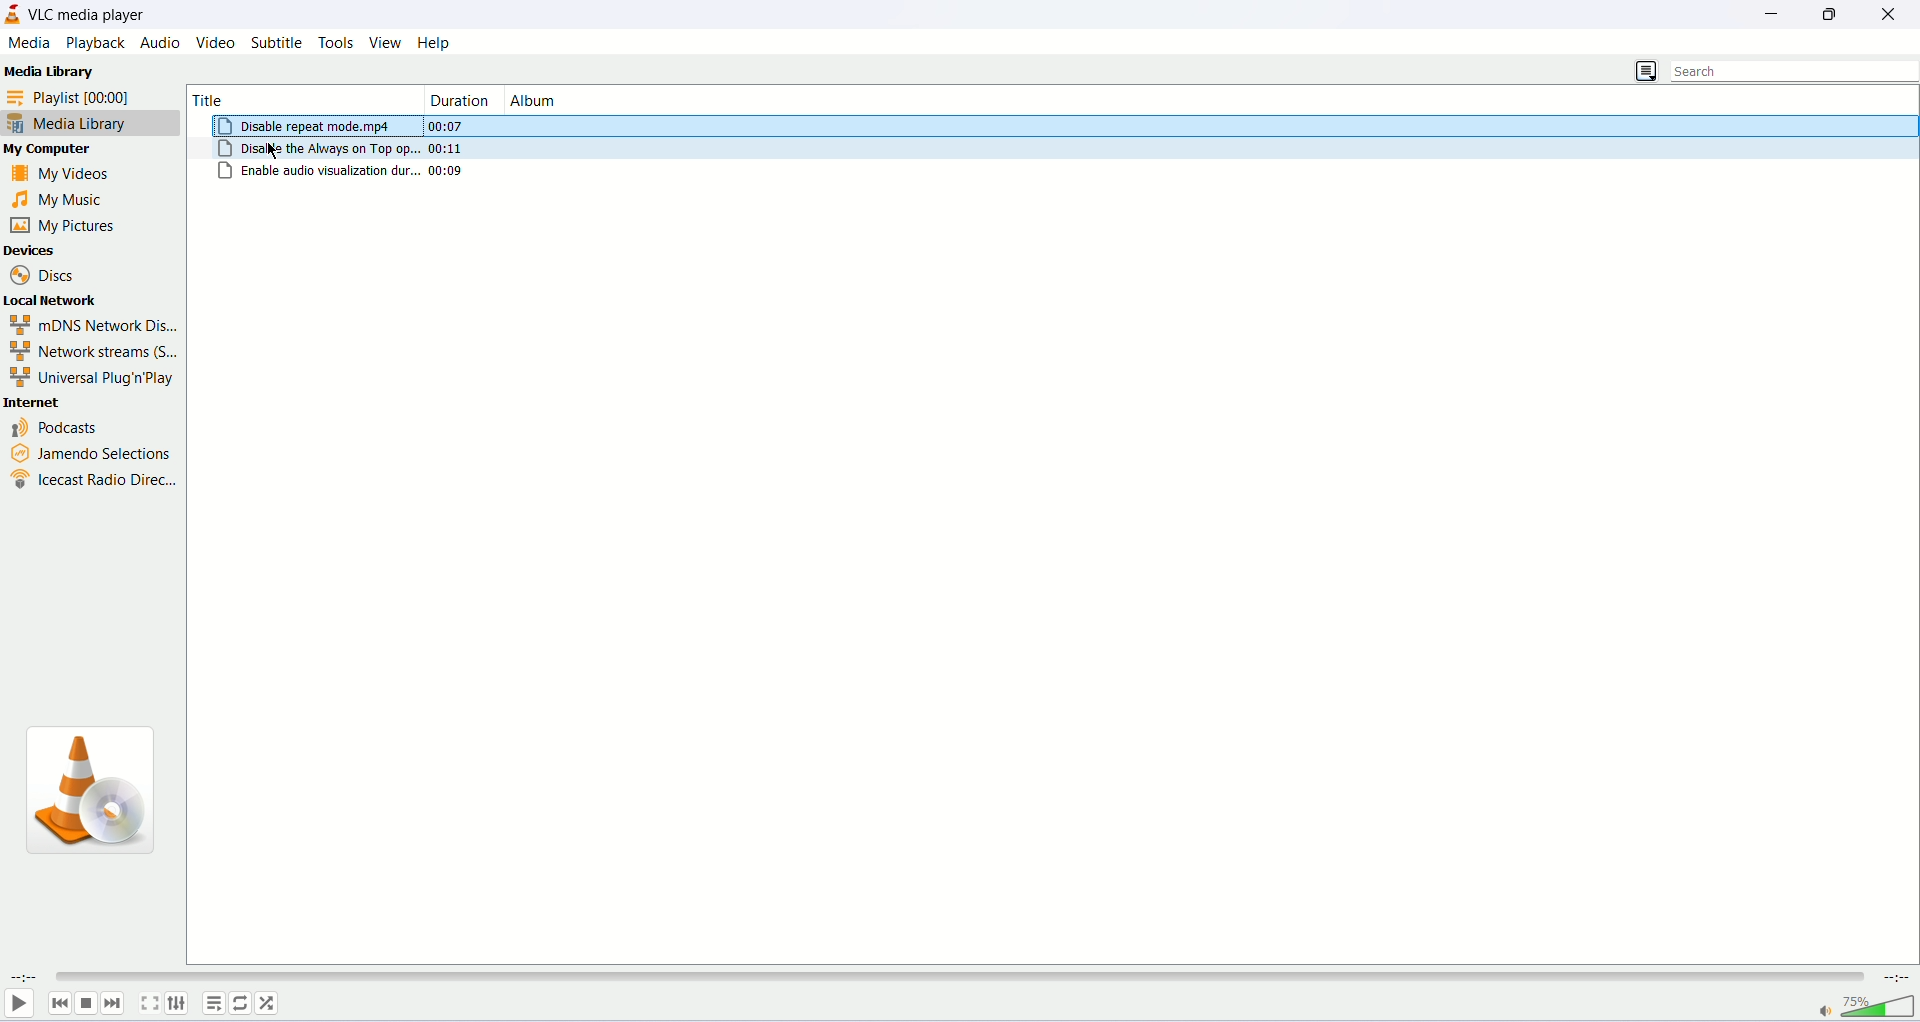 Image resolution: width=1920 pixels, height=1022 pixels. I want to click on icecast radio, so click(92, 478).